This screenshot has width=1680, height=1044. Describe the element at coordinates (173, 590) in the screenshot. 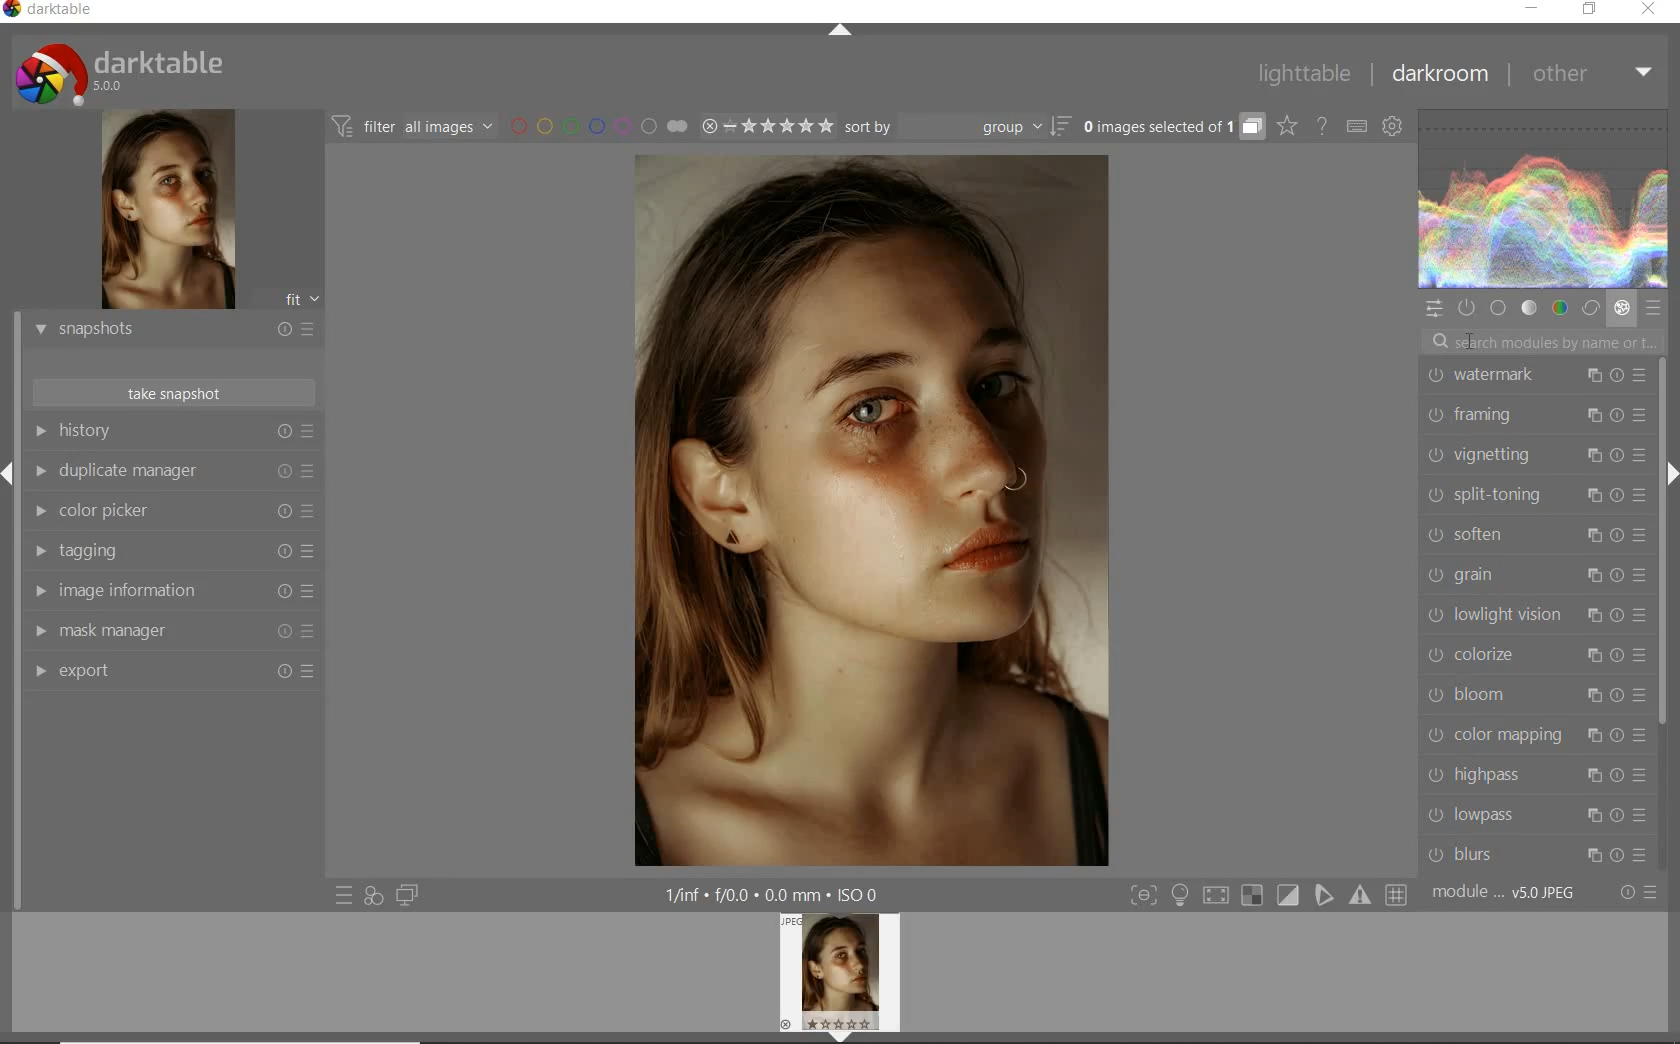

I see `image information` at that location.